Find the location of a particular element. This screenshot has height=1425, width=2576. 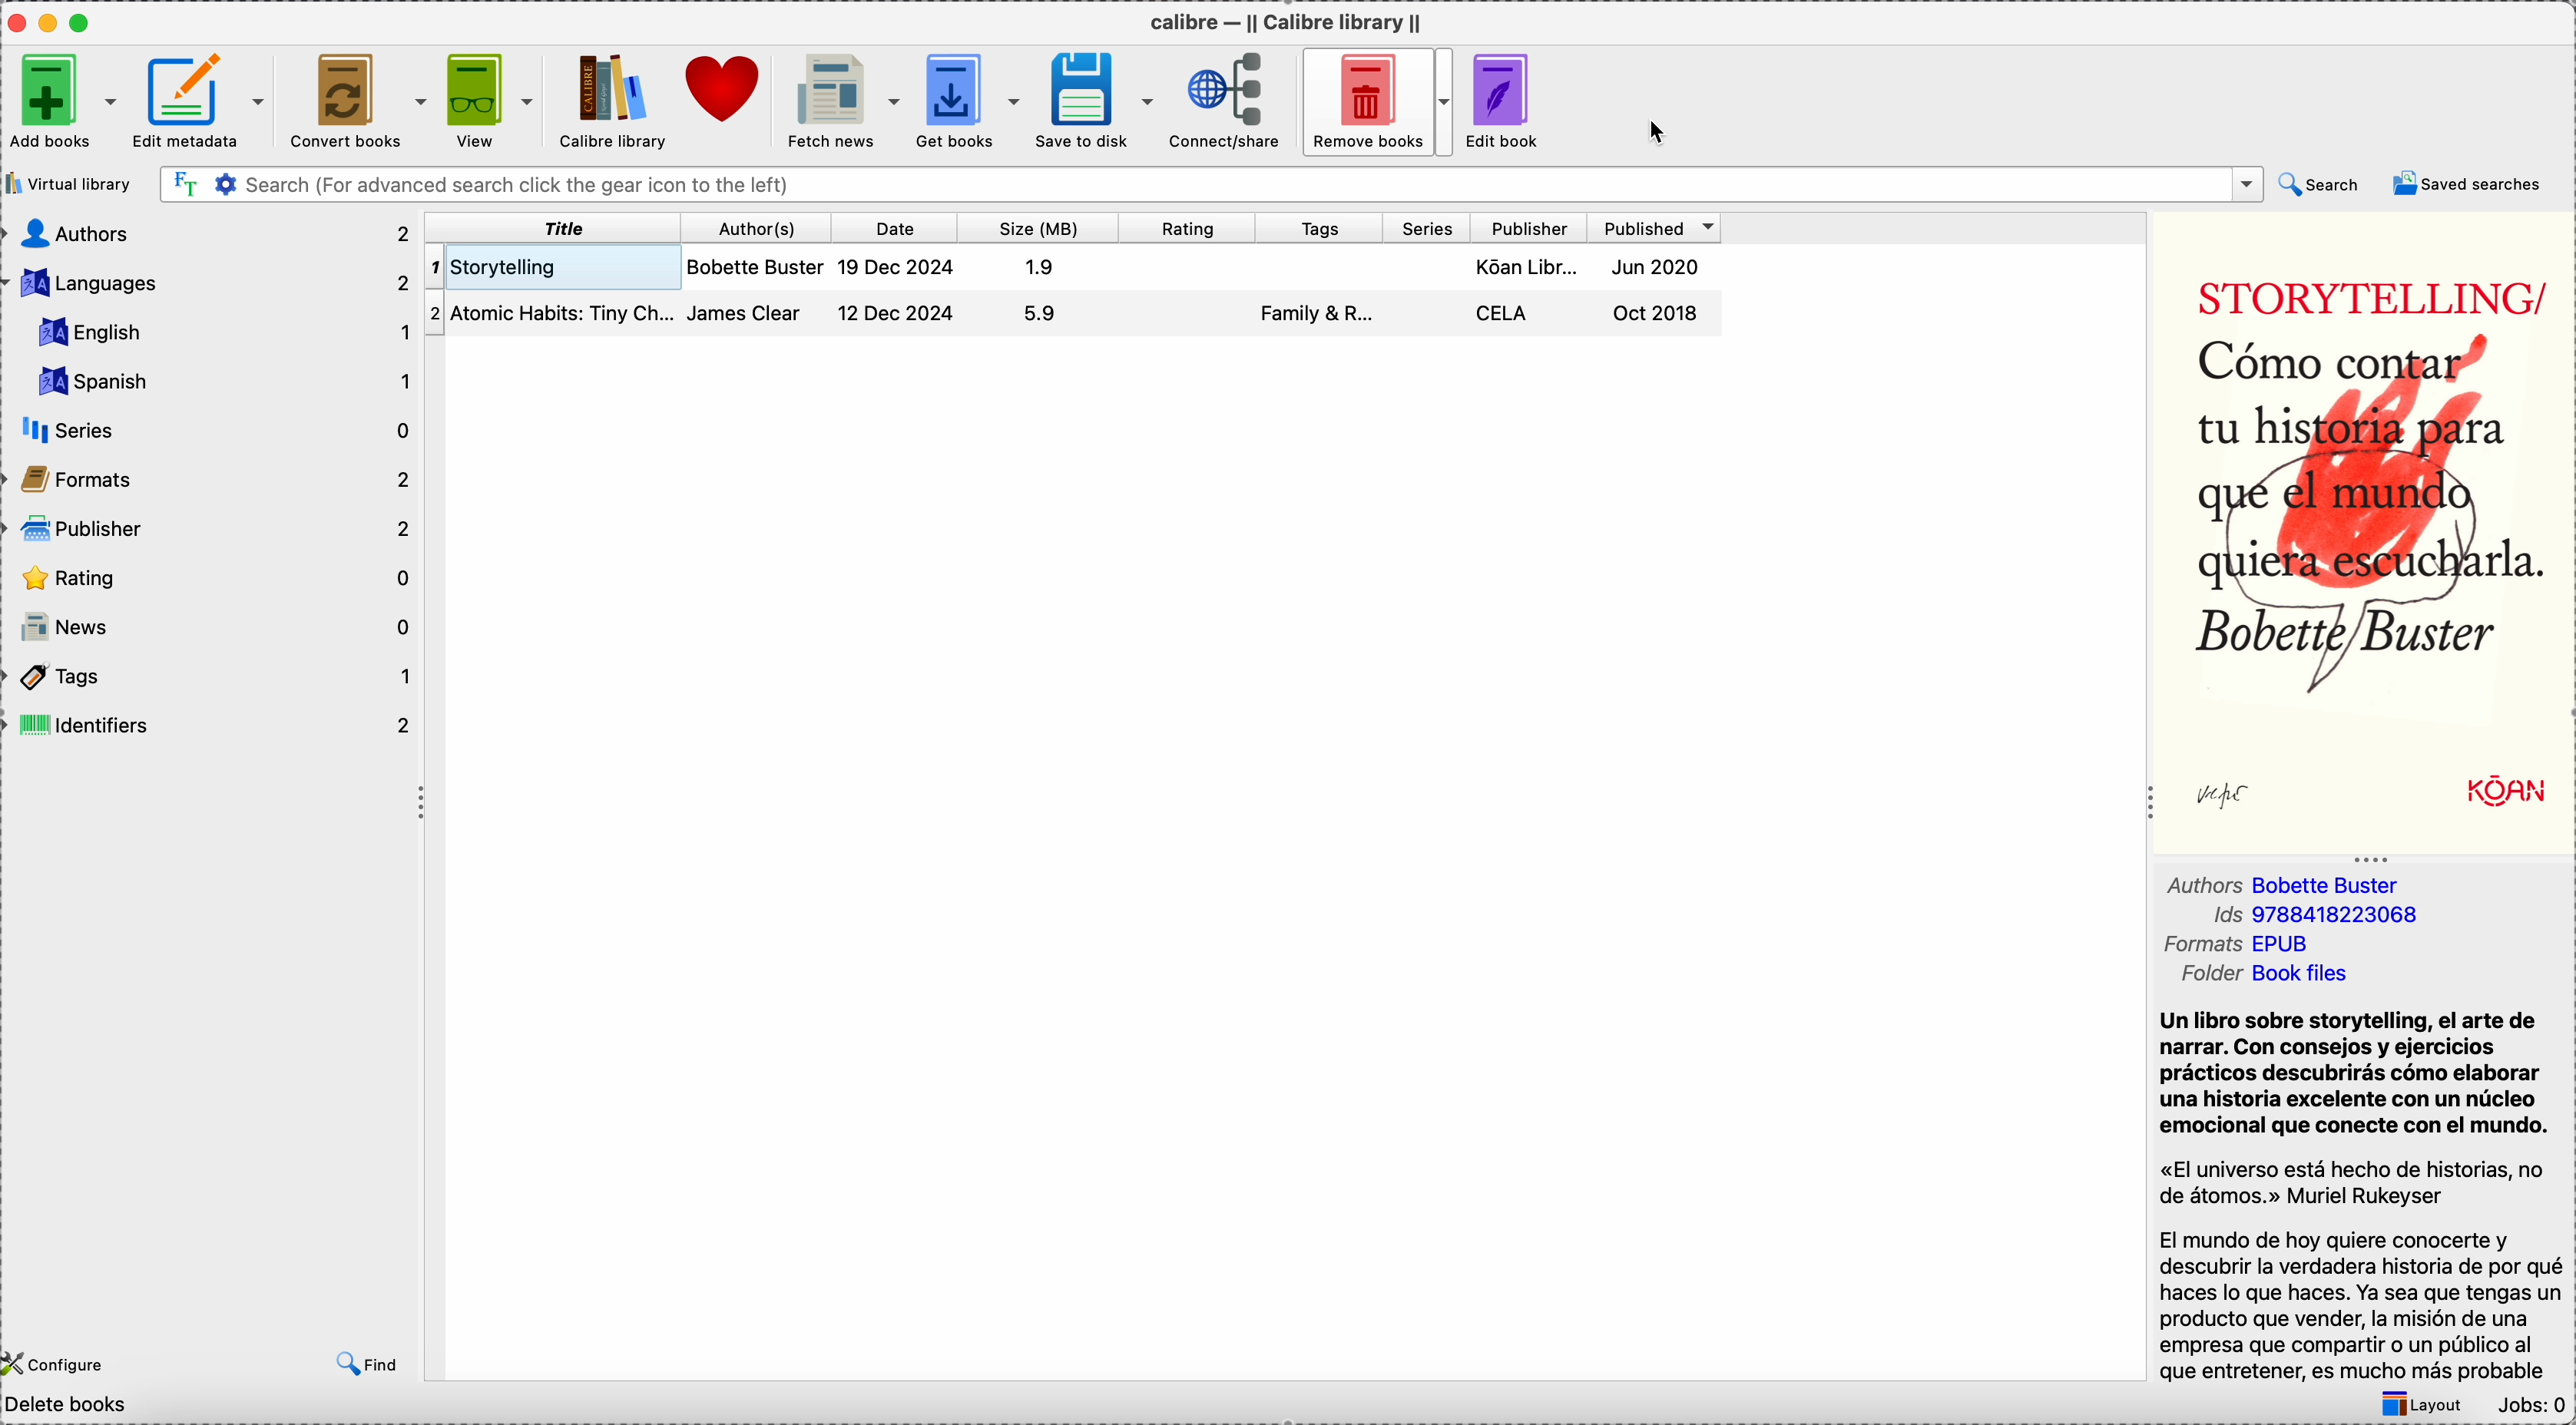

Atomic Habits: Tiny Changes... is located at coordinates (1074, 313).